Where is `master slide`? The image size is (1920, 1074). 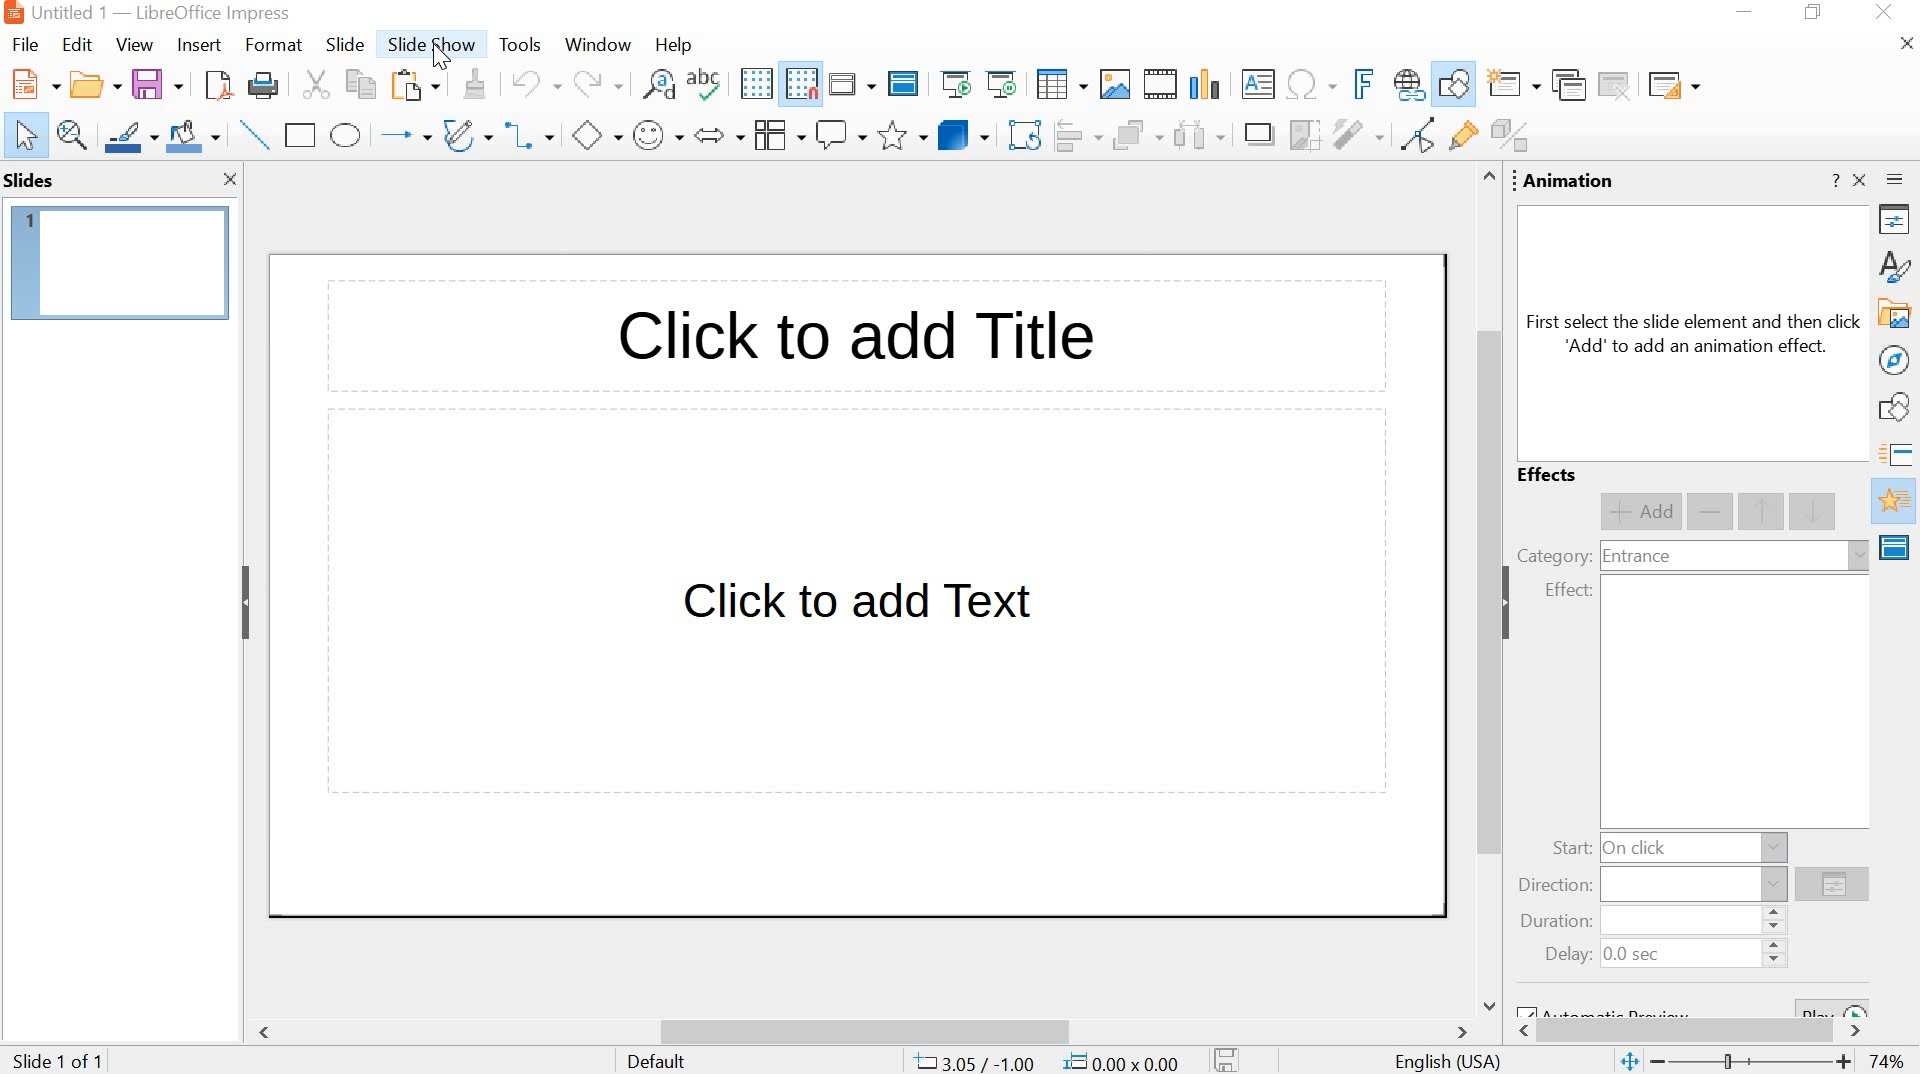 master slide is located at coordinates (903, 85).